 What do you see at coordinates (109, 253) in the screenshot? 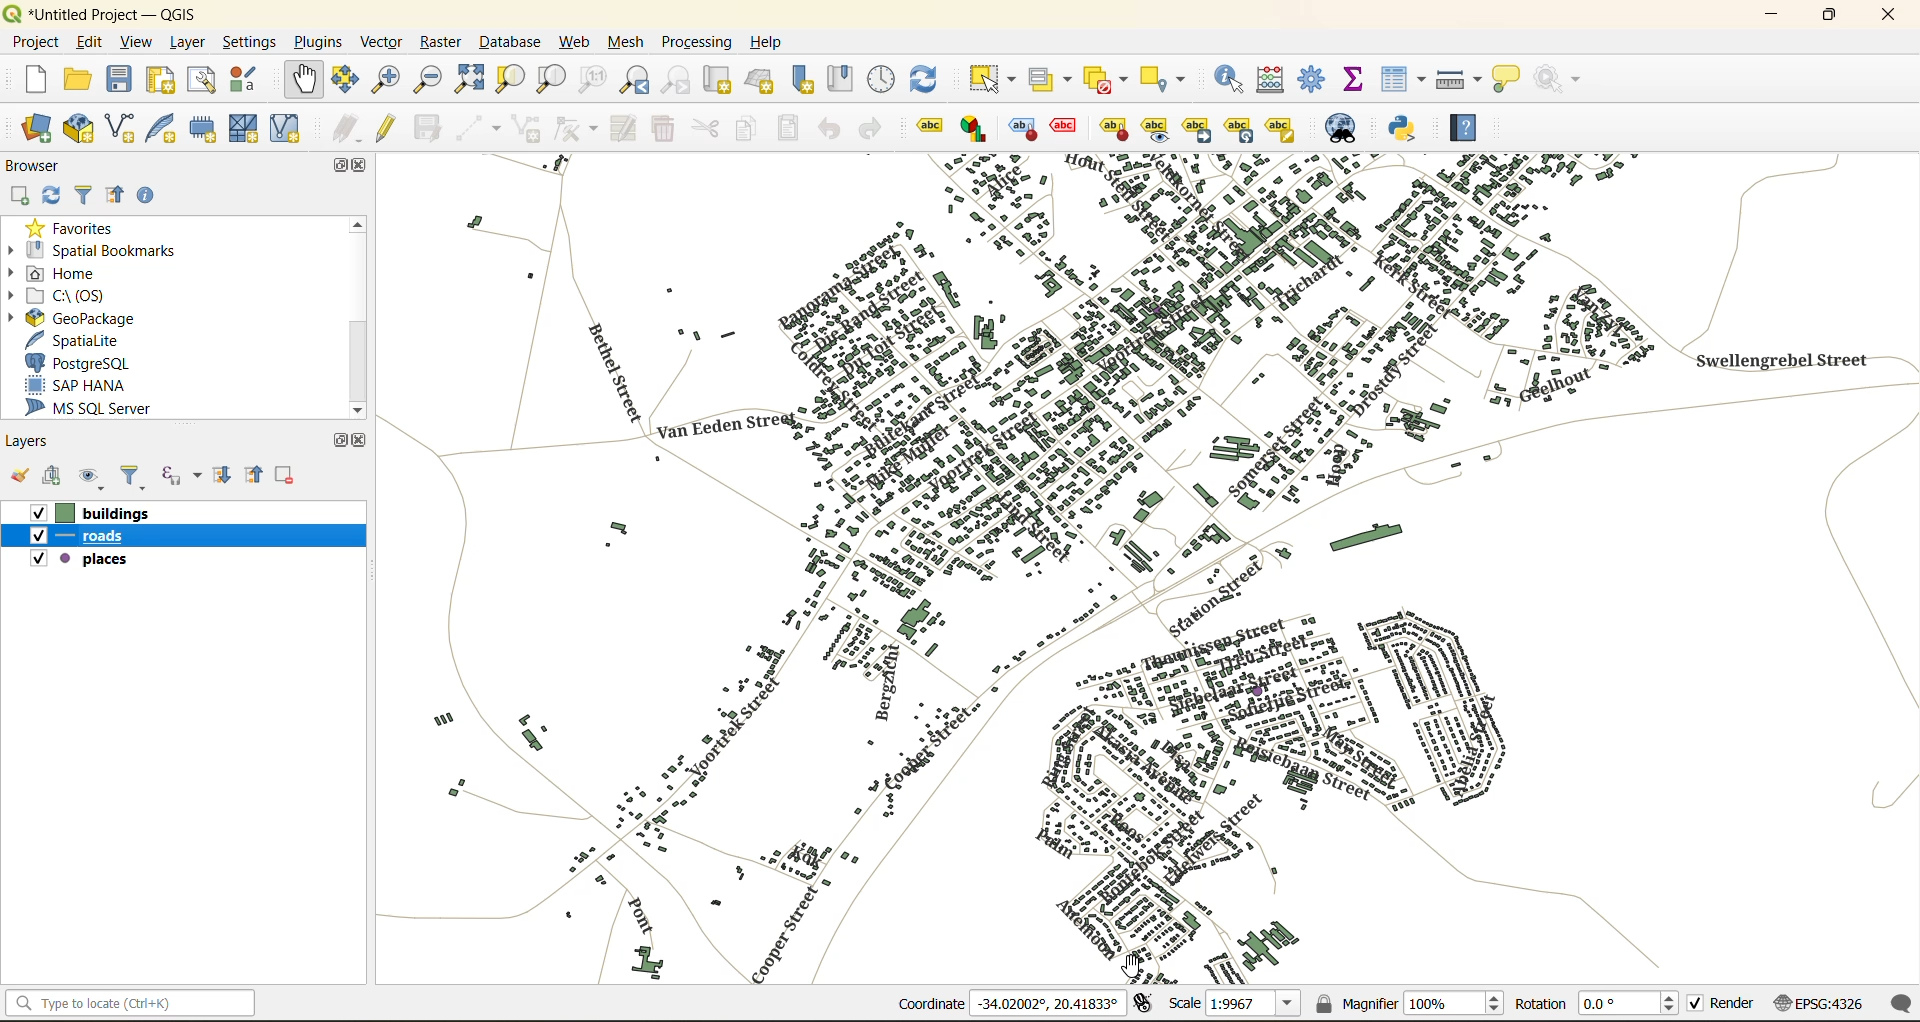
I see `spatial bookmarks` at bounding box center [109, 253].